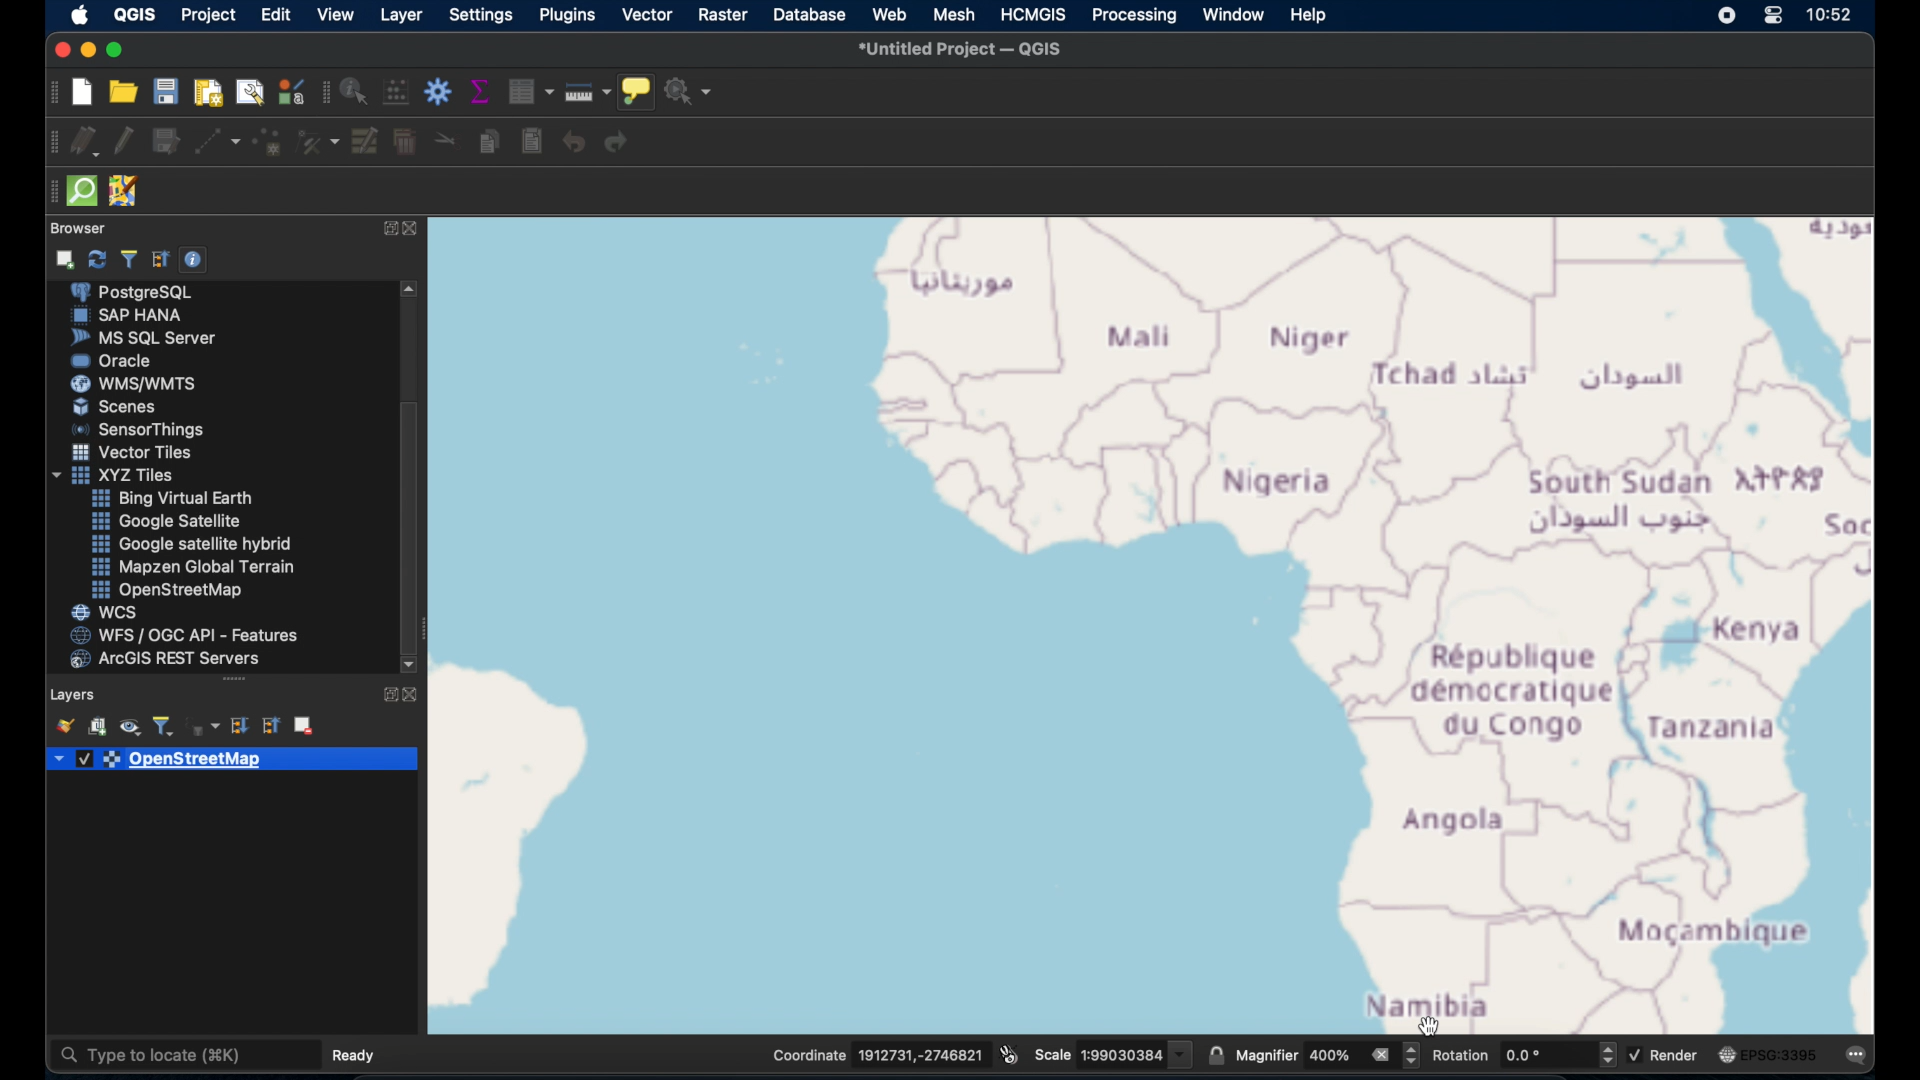 Image resolution: width=1920 pixels, height=1080 pixels. Describe the element at coordinates (413, 524) in the screenshot. I see `scroll box` at that location.